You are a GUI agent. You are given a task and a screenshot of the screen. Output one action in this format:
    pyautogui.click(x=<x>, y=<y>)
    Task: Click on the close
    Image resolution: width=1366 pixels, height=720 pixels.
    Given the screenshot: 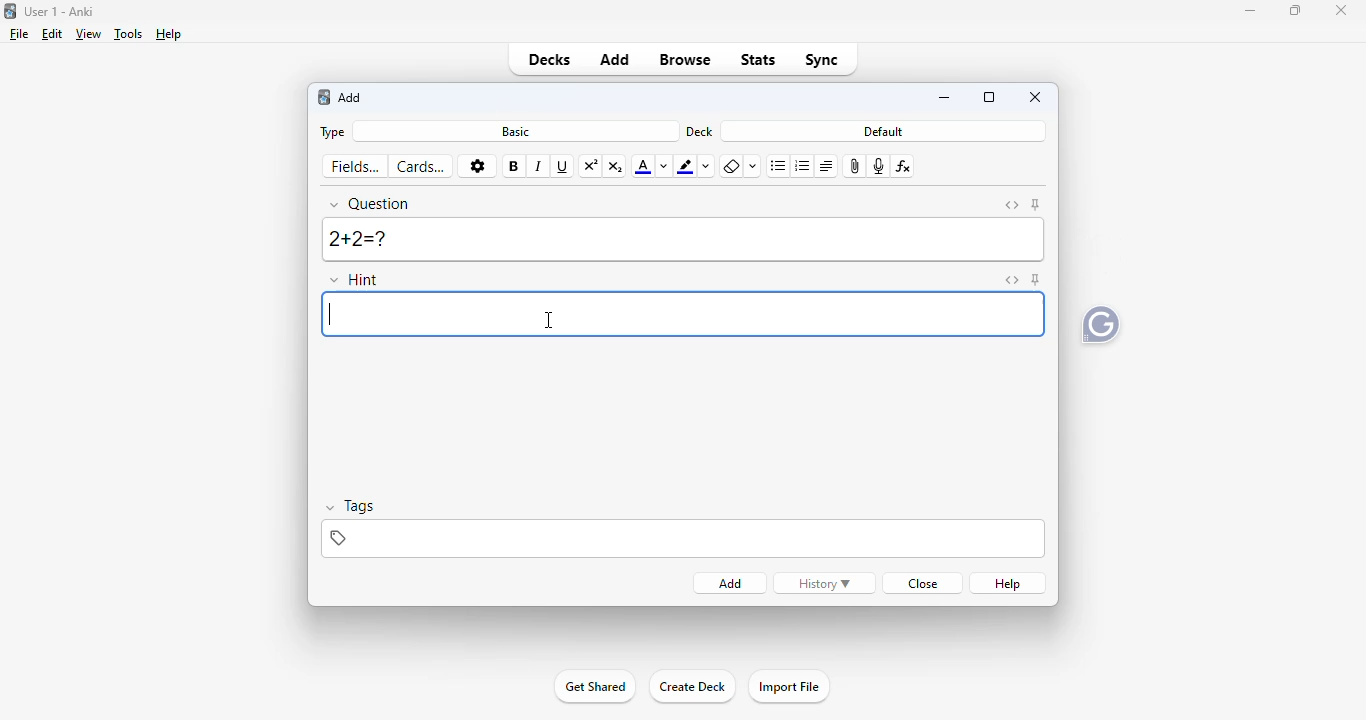 What is the action you would take?
    pyautogui.click(x=1036, y=97)
    